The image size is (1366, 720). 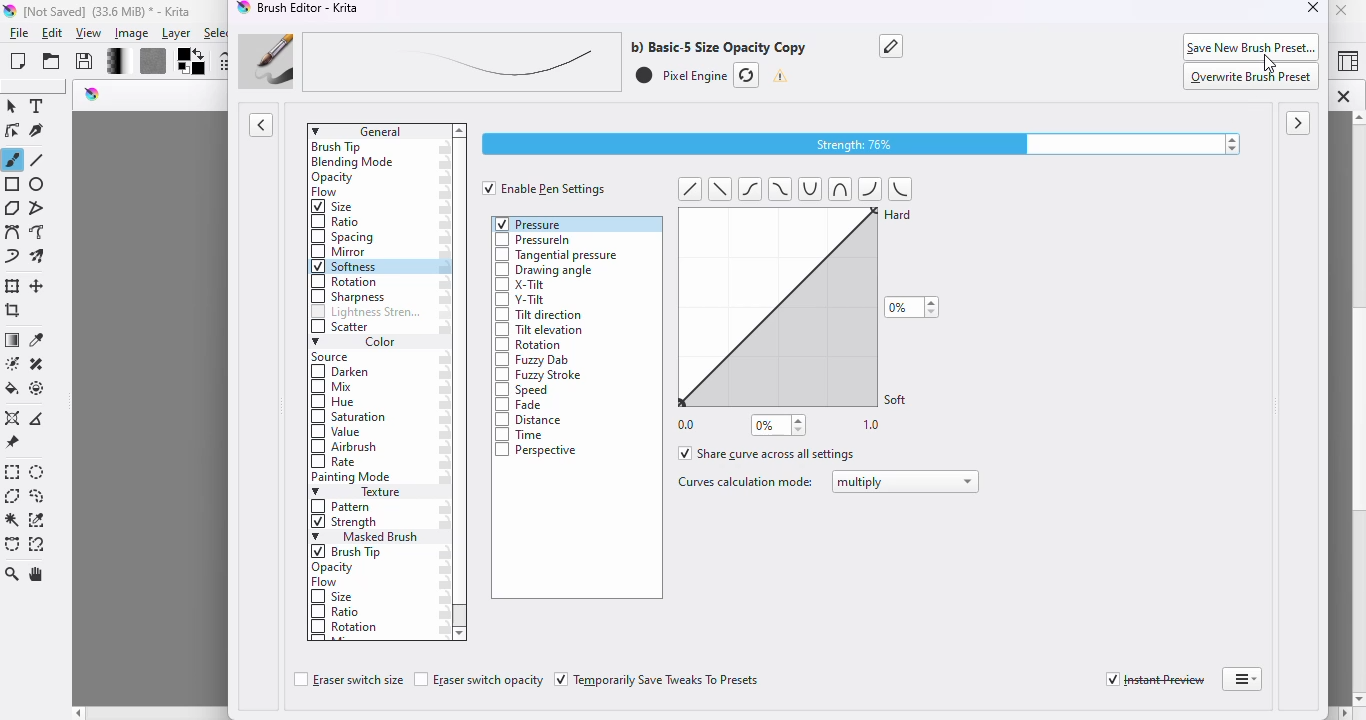 I want to click on crop the image to an area, so click(x=12, y=311).